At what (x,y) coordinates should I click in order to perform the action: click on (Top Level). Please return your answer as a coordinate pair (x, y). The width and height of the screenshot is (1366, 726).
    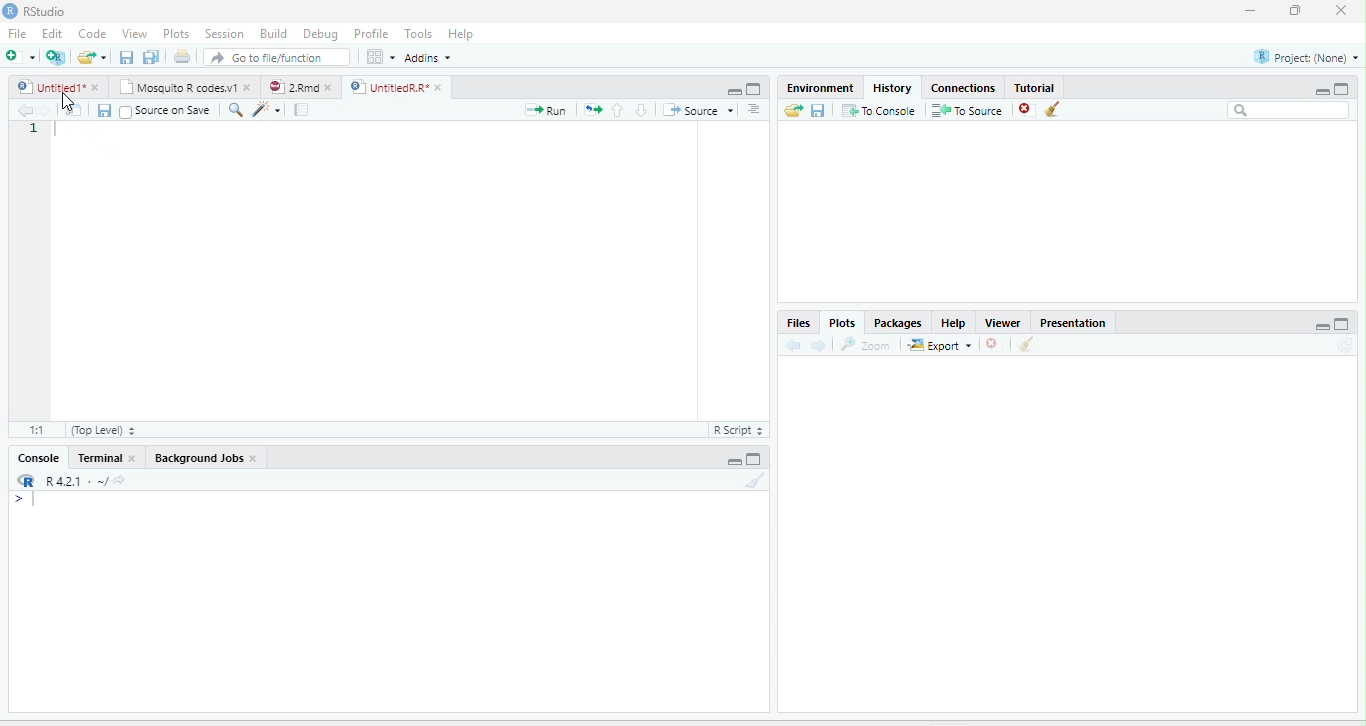
    Looking at the image, I should click on (102, 430).